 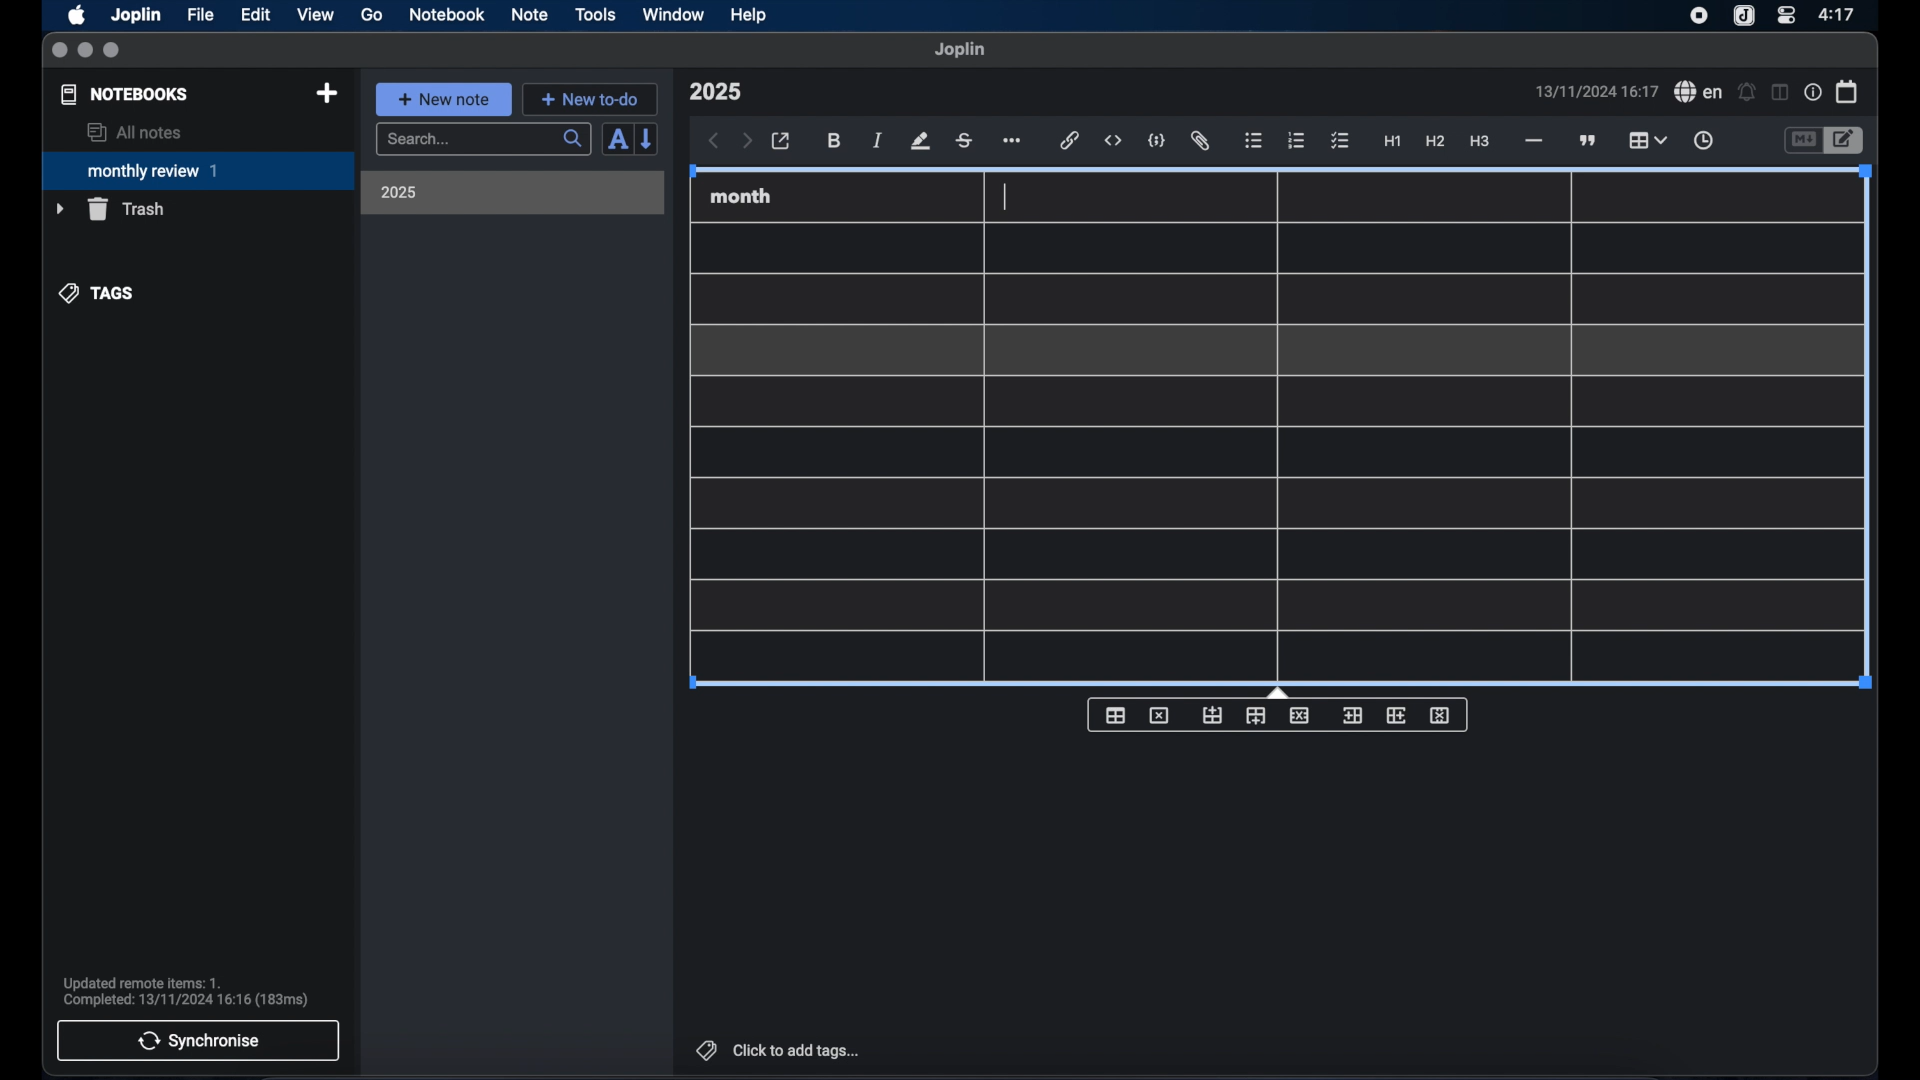 What do you see at coordinates (1014, 142) in the screenshot?
I see `more options` at bounding box center [1014, 142].